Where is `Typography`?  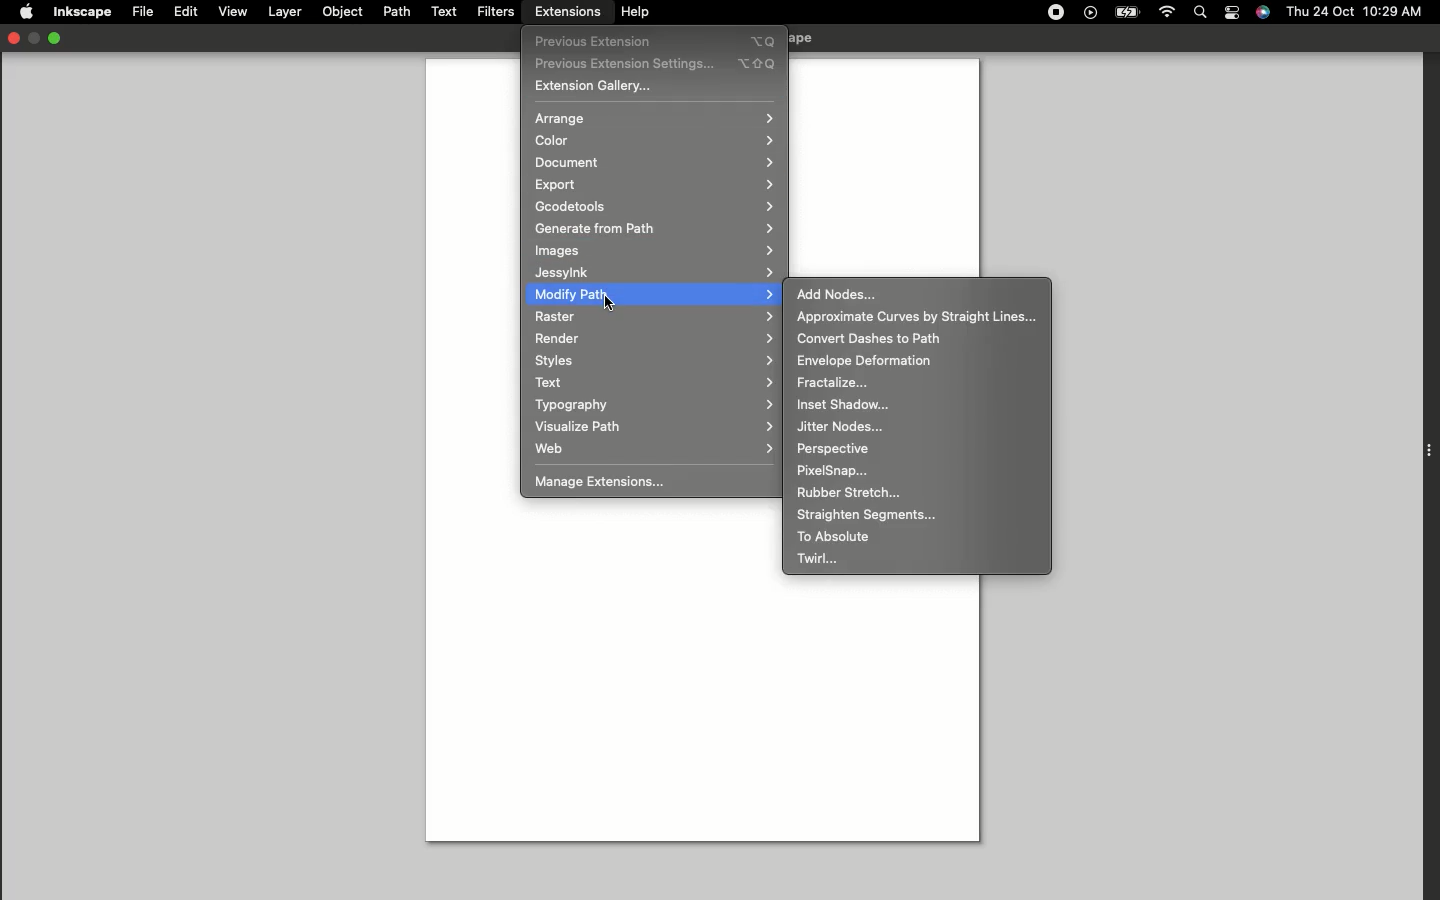
Typography is located at coordinates (658, 404).